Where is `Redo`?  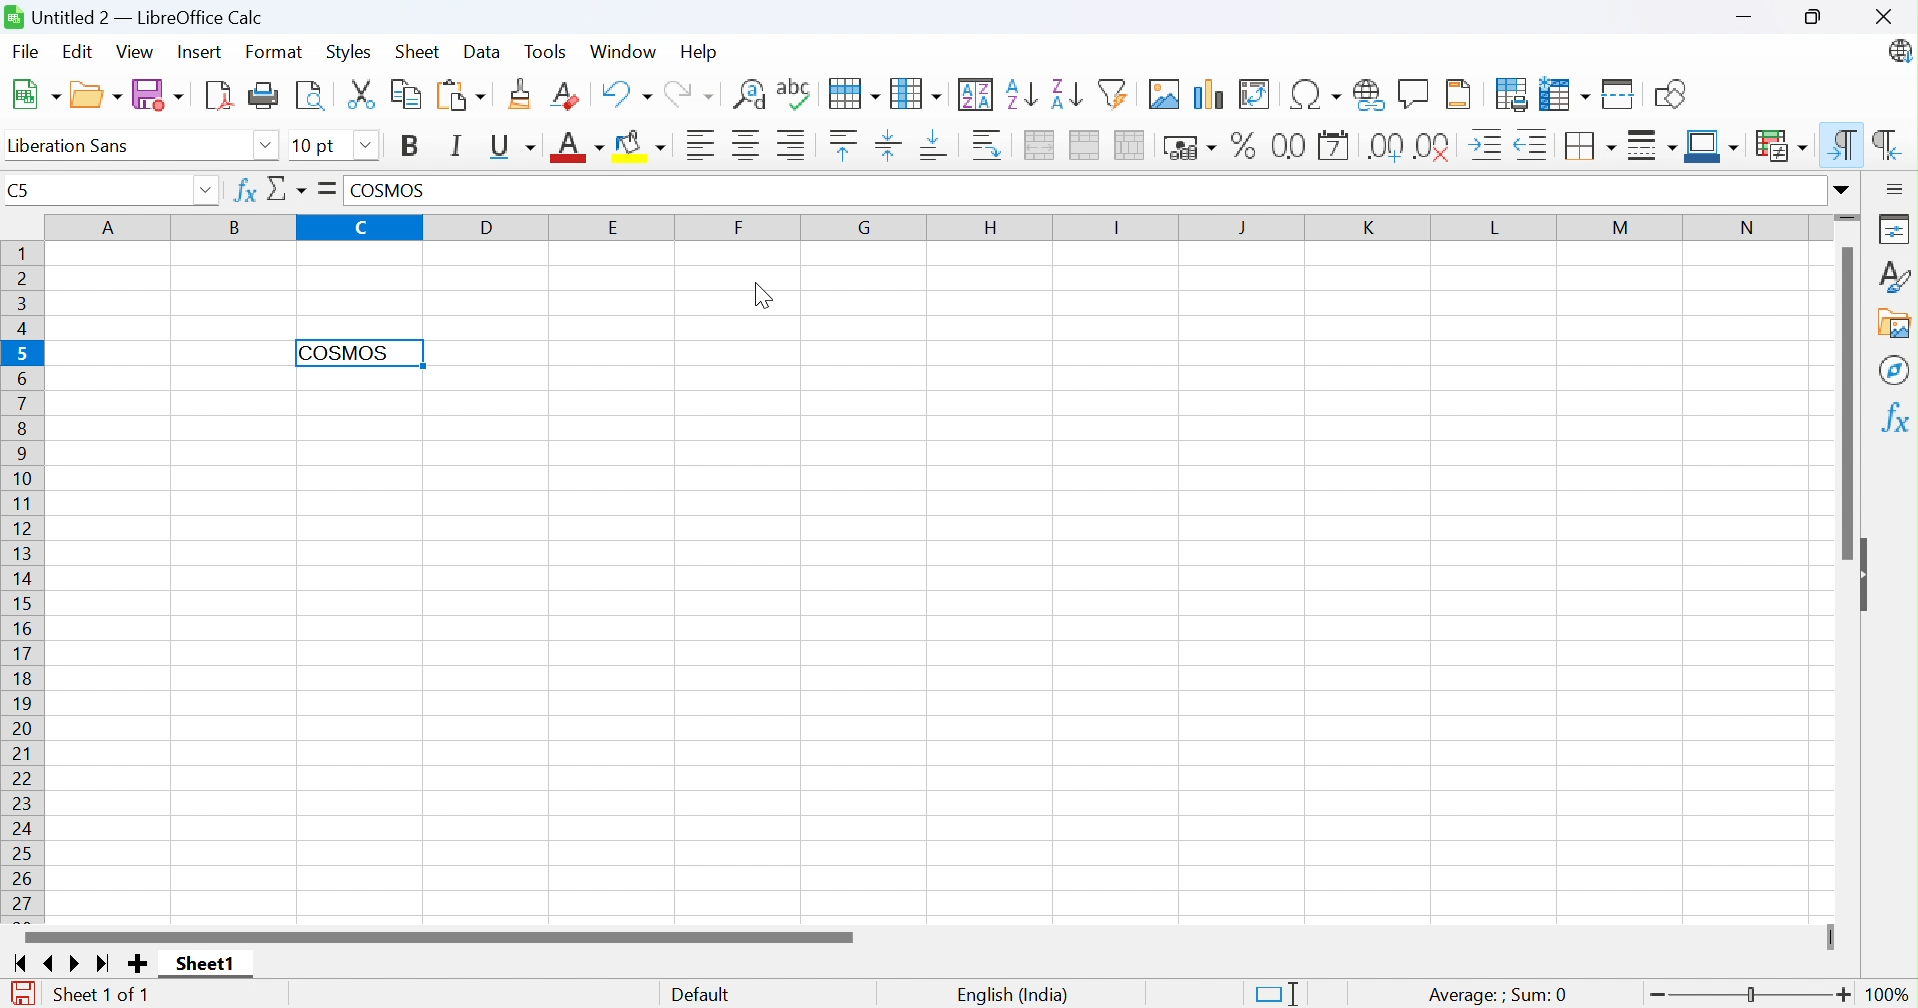
Redo is located at coordinates (689, 96).